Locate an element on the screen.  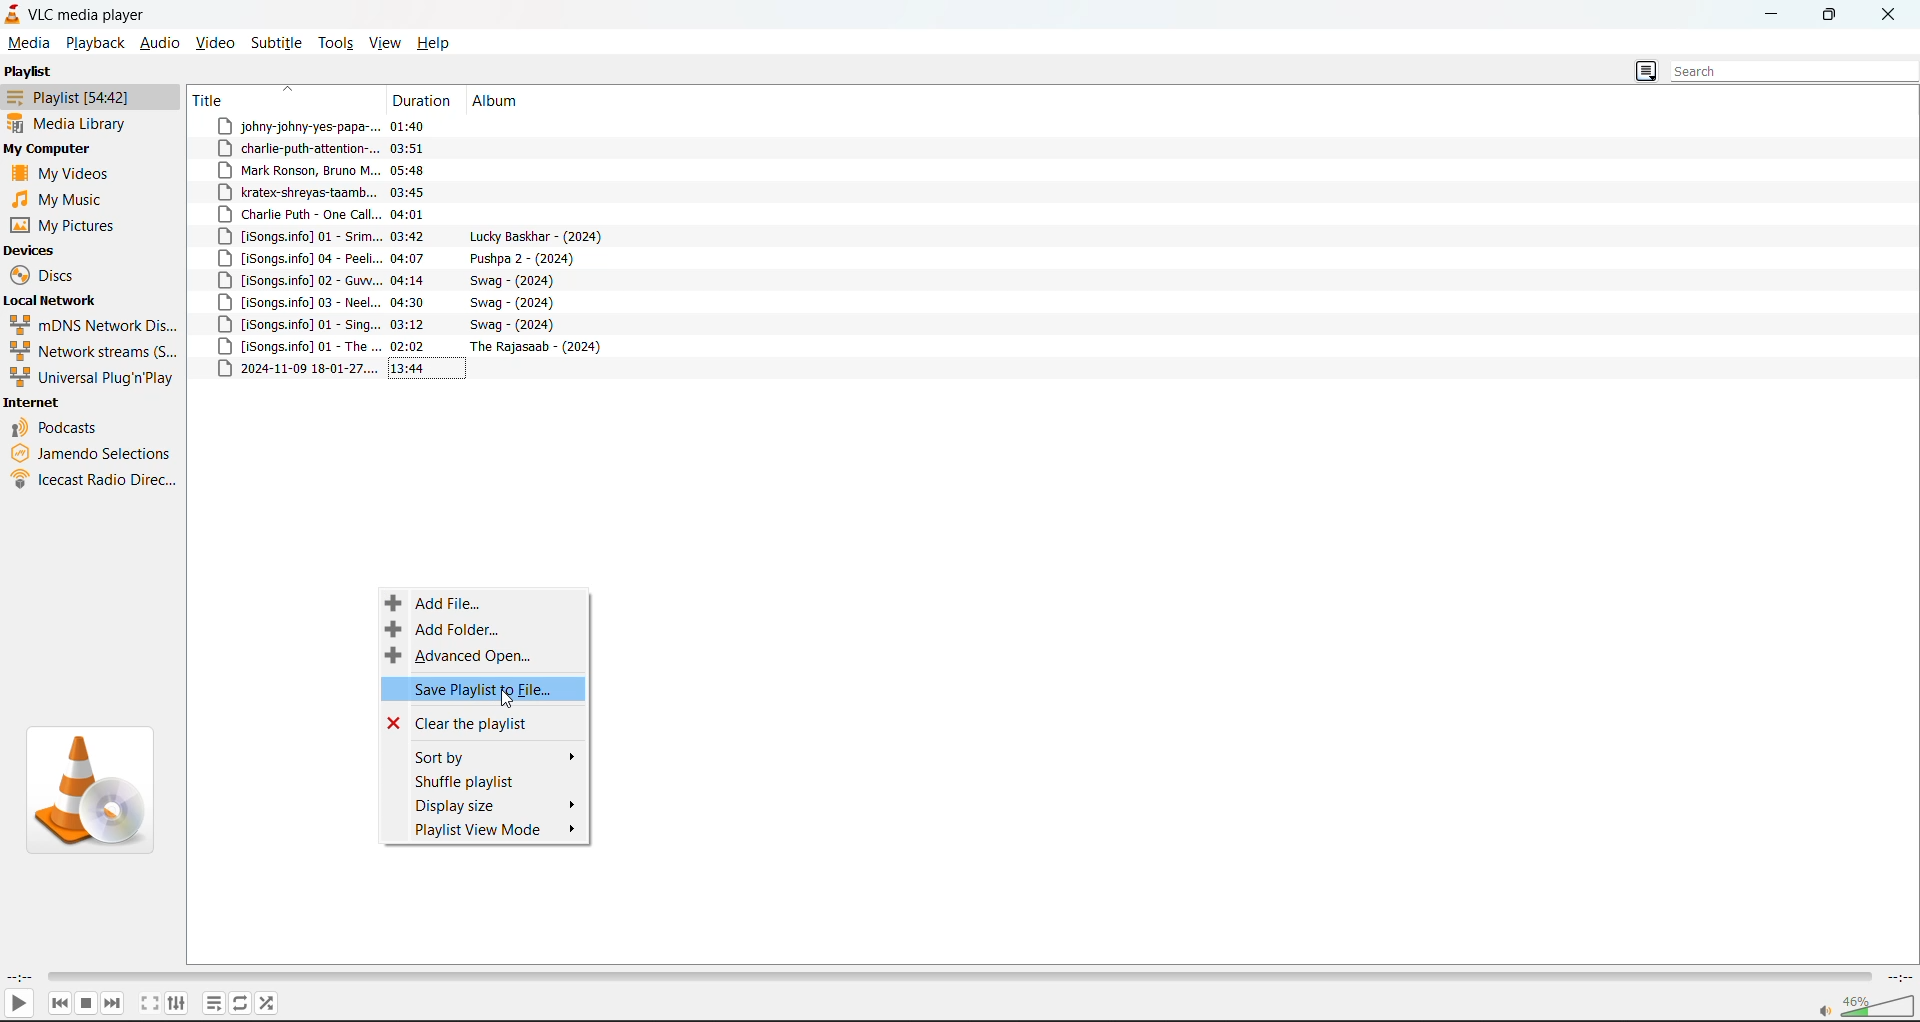
playlist view mode is located at coordinates (487, 829).